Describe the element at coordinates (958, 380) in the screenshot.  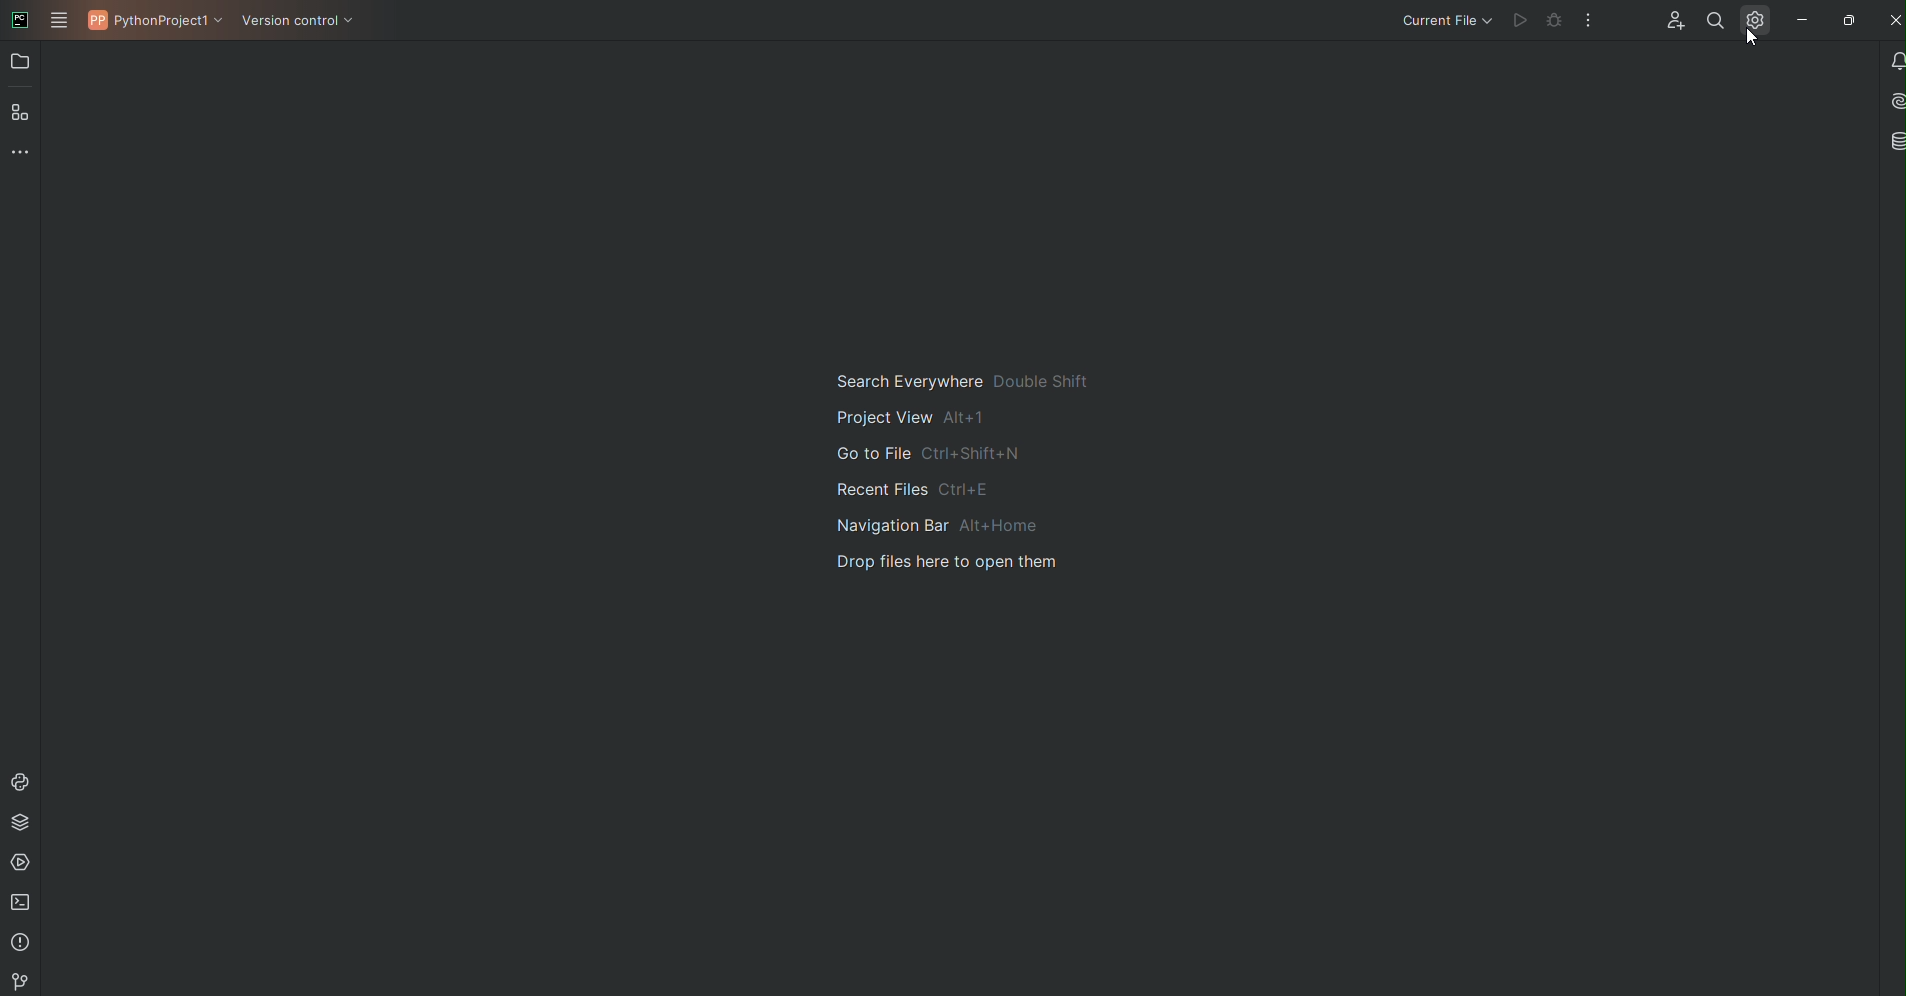
I see `search everywhere` at that location.